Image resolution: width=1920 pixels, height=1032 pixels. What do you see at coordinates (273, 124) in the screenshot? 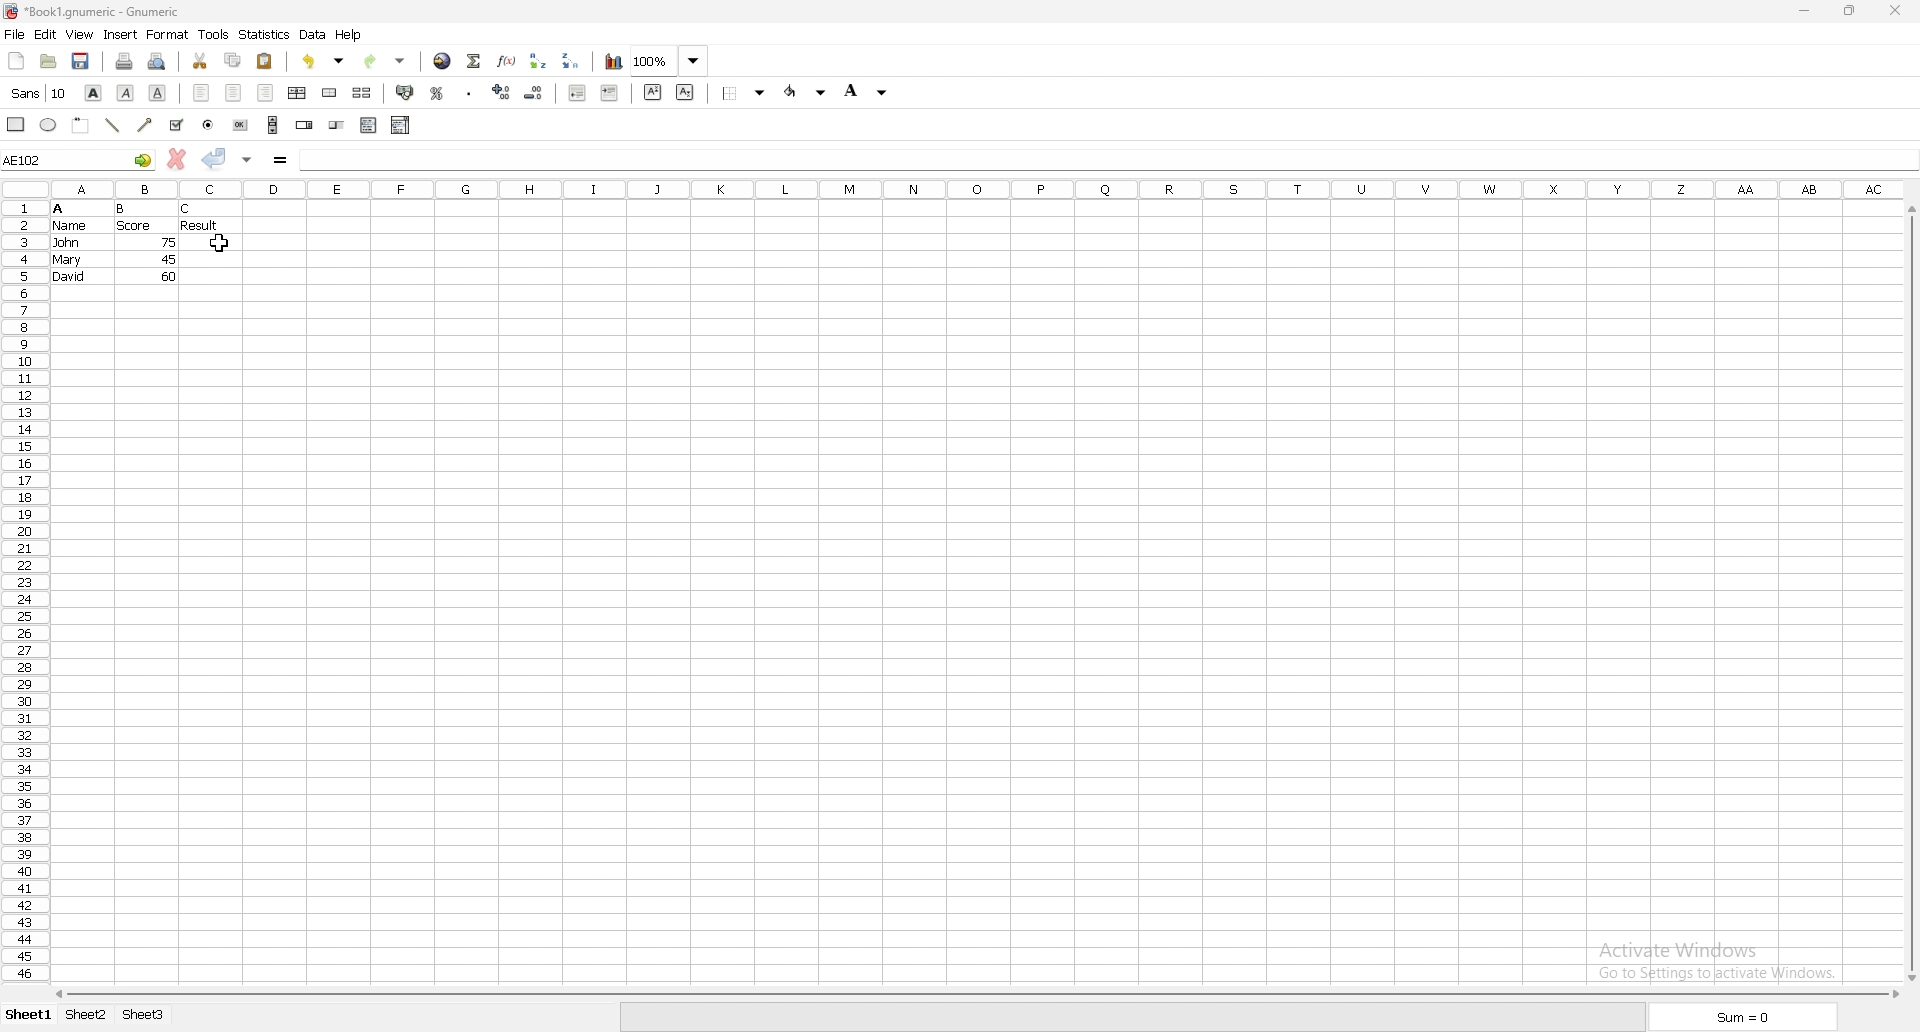
I see `scroll` at bounding box center [273, 124].